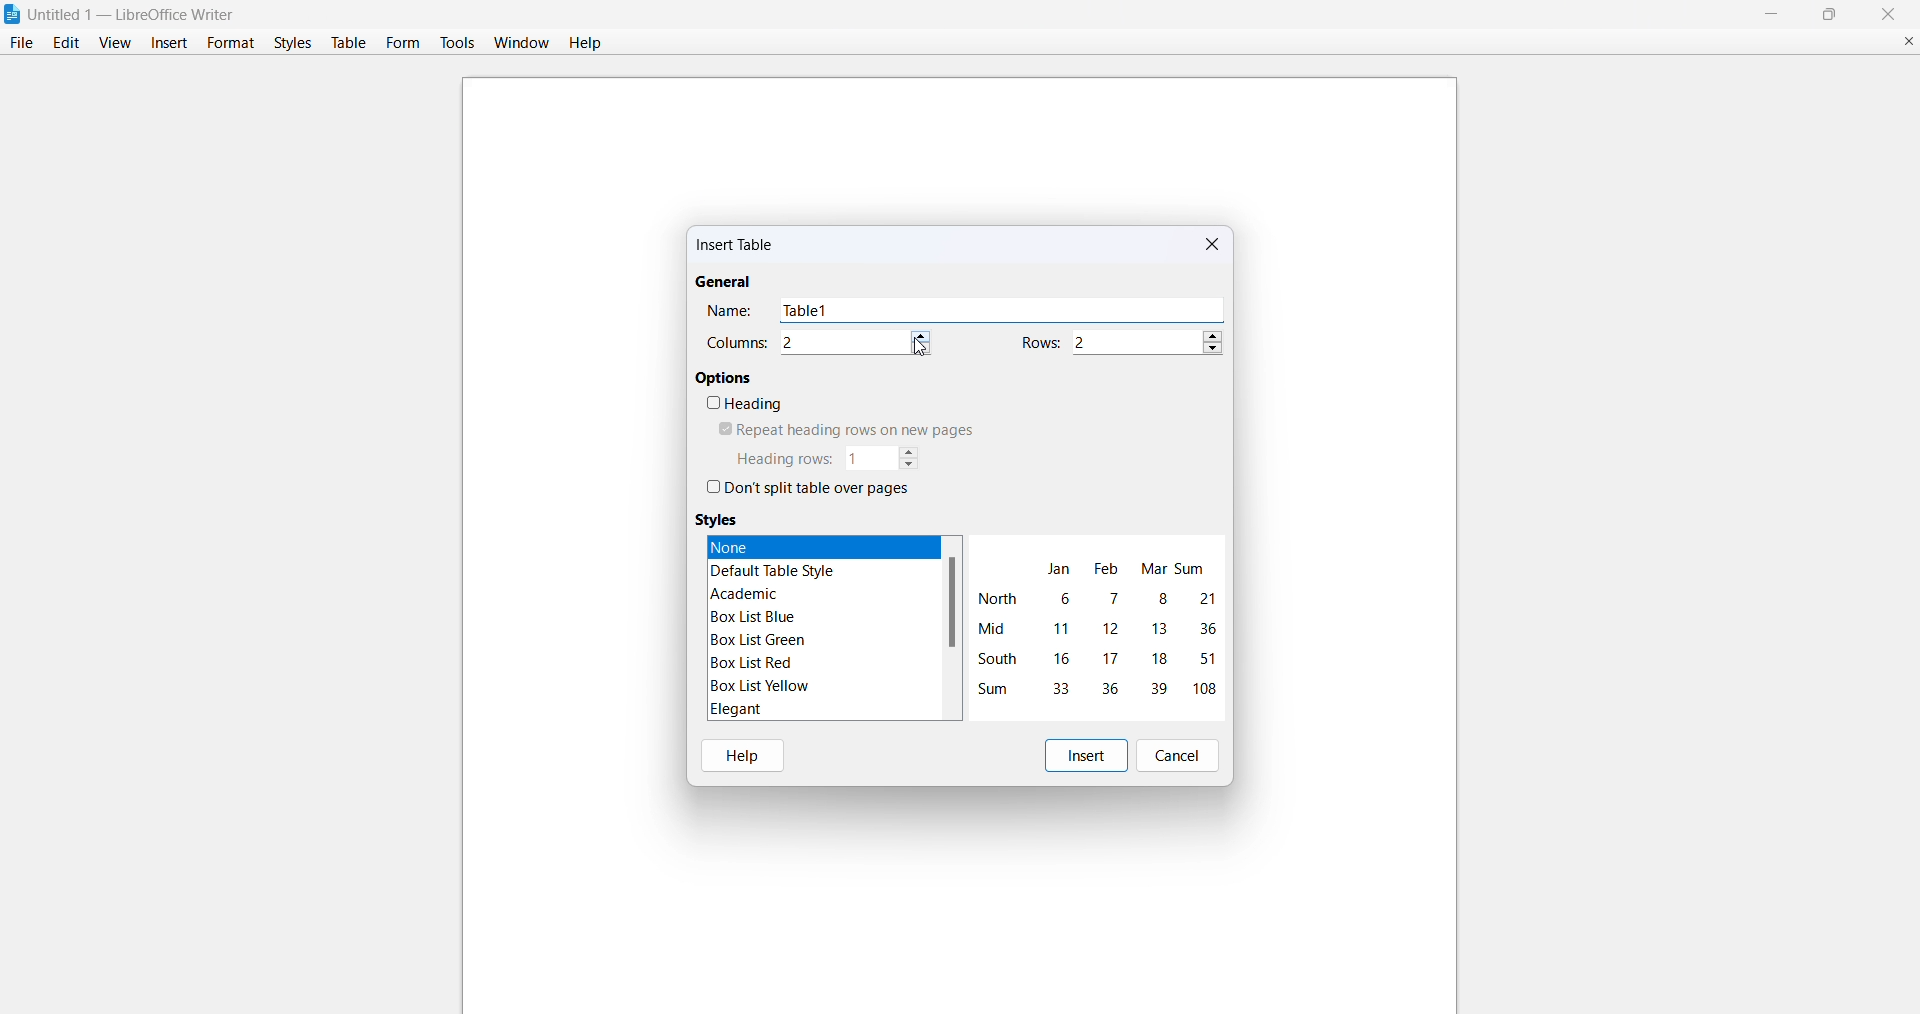 This screenshot has width=1920, height=1014. Describe the element at coordinates (458, 42) in the screenshot. I see `tools` at that location.